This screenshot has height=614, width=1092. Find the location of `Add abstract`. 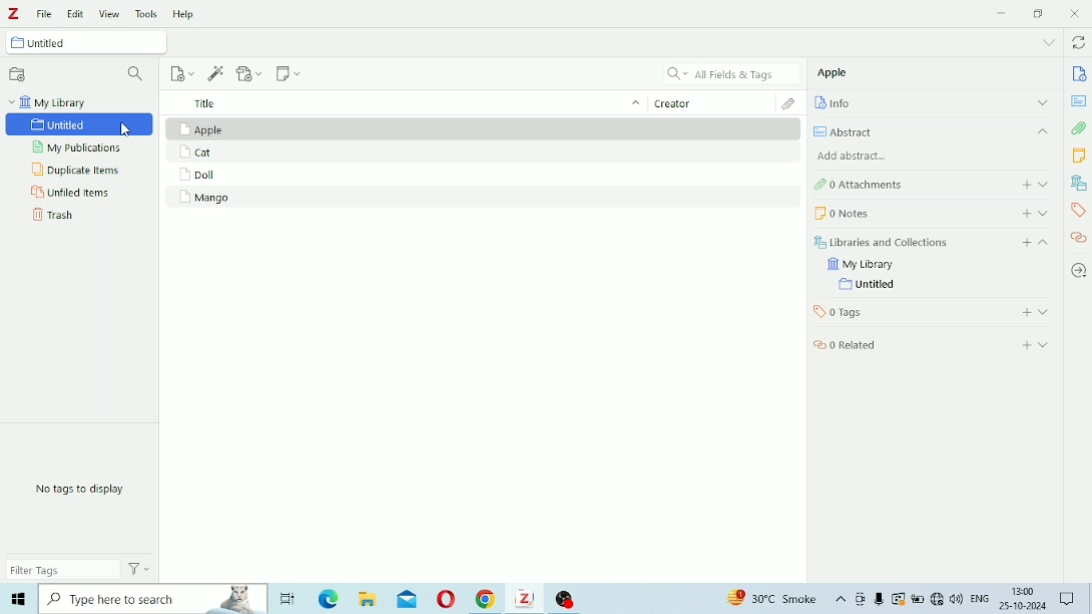

Add abstract is located at coordinates (853, 155).